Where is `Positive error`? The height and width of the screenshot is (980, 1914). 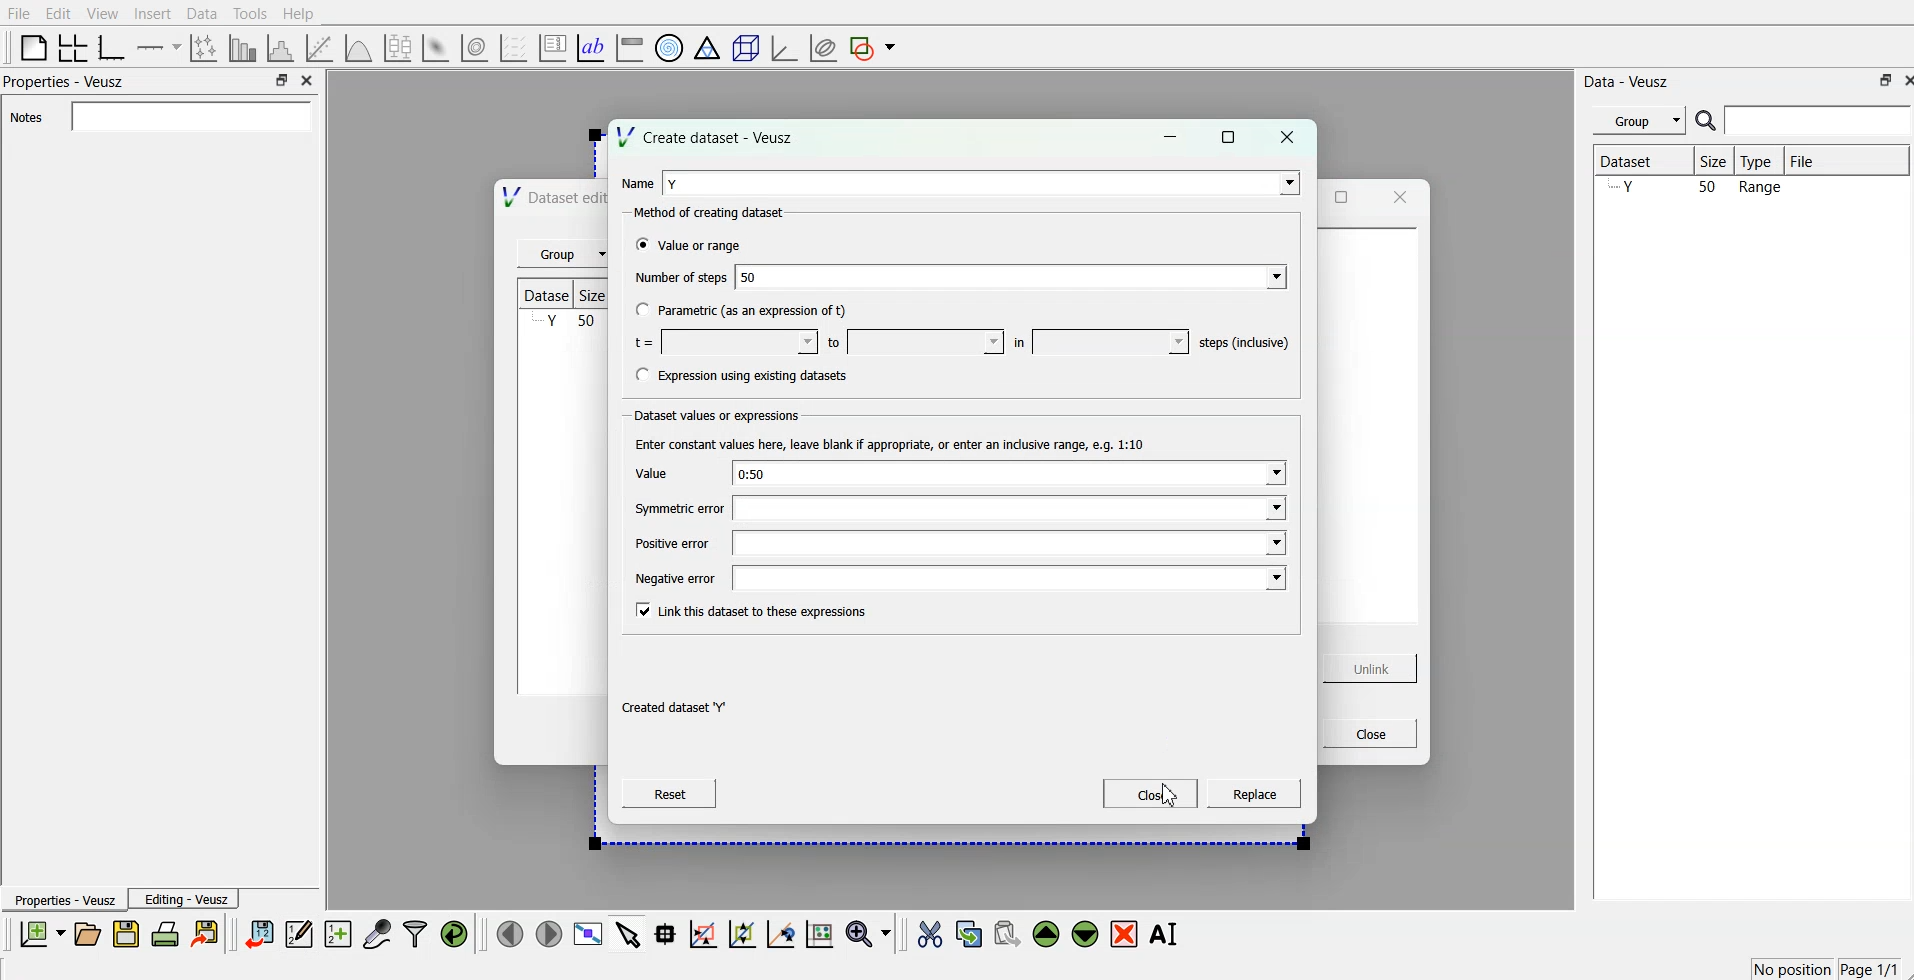 Positive error is located at coordinates (674, 543).